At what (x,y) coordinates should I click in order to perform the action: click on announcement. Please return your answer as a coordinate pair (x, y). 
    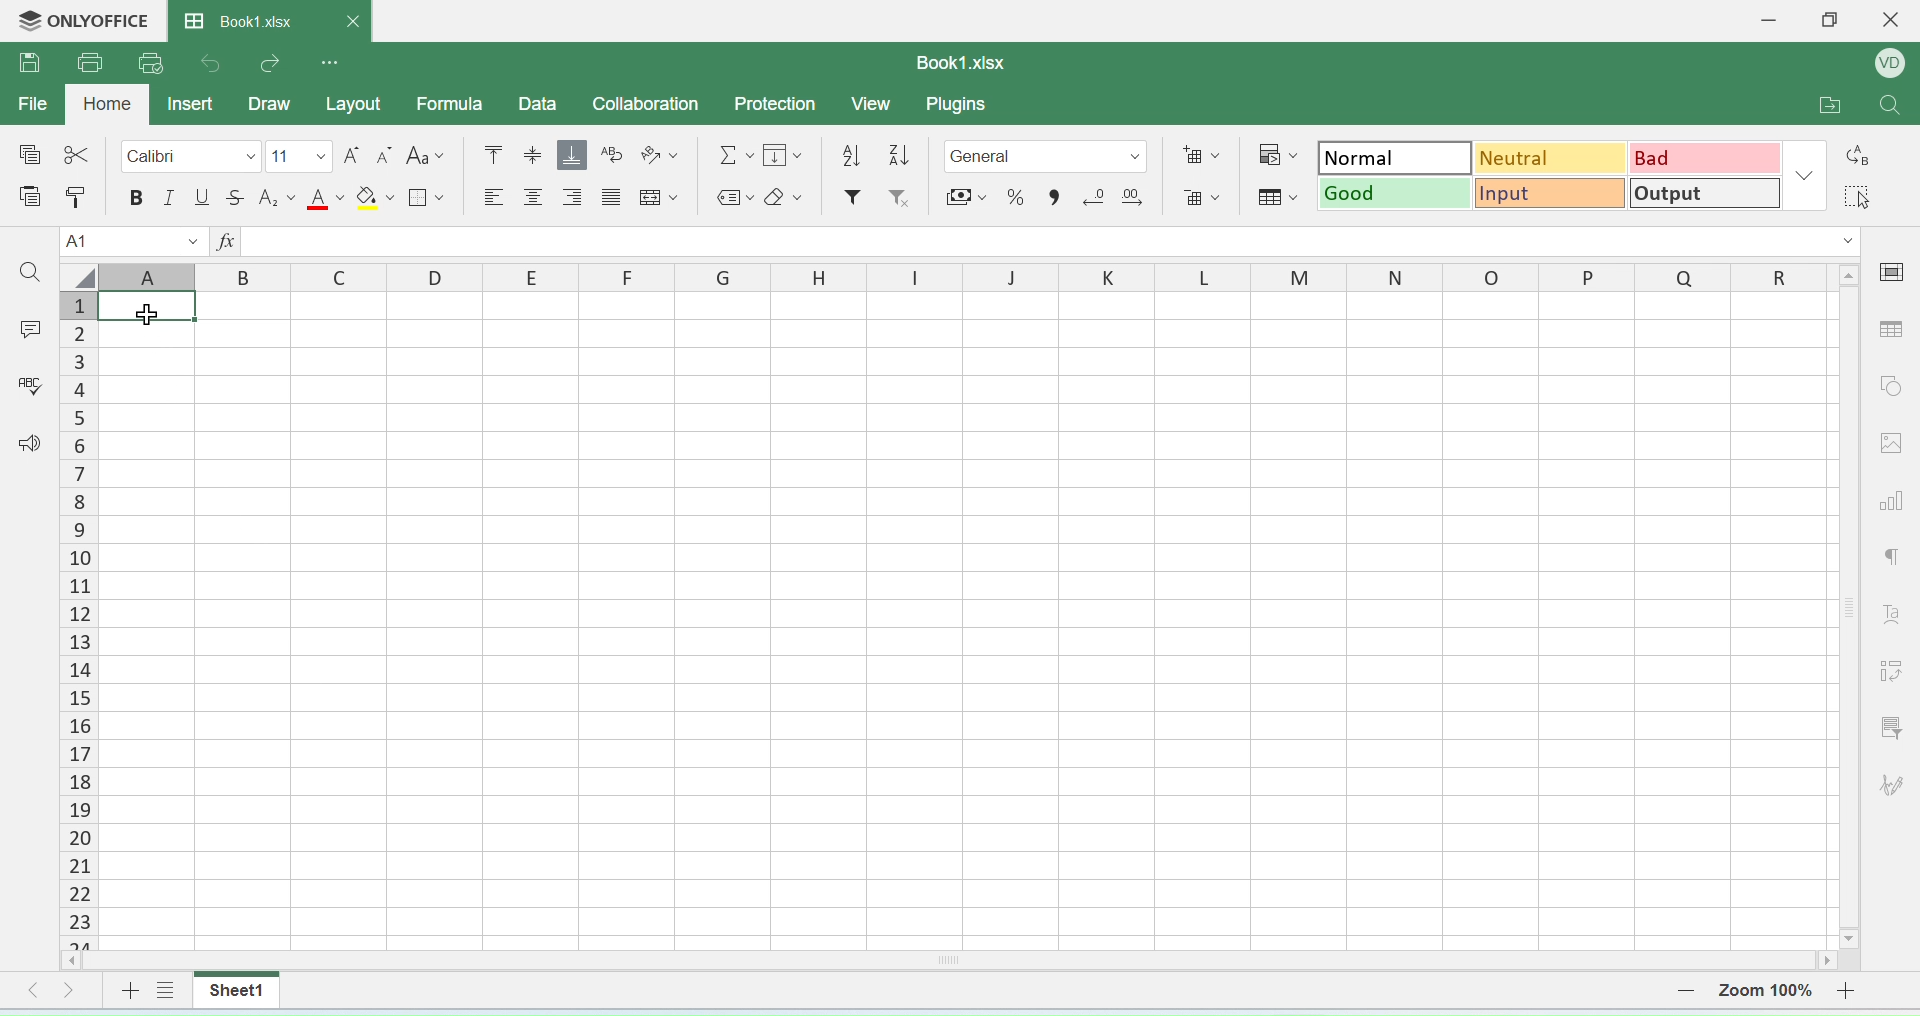
    Looking at the image, I should click on (28, 444).